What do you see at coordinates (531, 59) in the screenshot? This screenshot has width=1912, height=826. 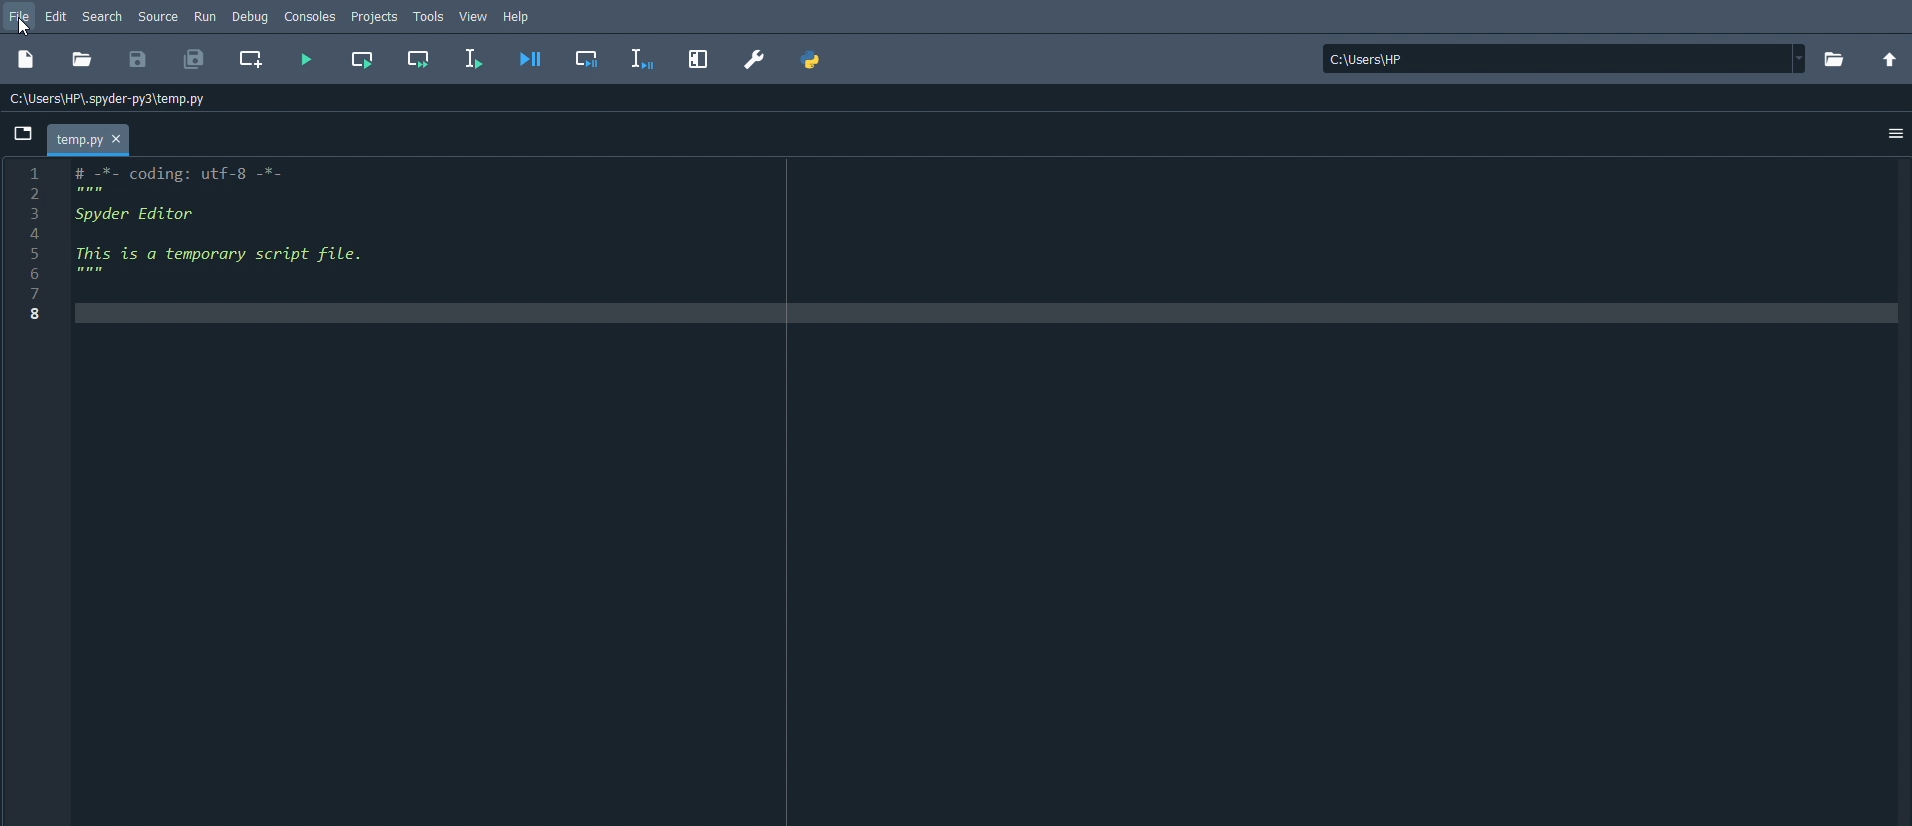 I see `Debug file` at bounding box center [531, 59].